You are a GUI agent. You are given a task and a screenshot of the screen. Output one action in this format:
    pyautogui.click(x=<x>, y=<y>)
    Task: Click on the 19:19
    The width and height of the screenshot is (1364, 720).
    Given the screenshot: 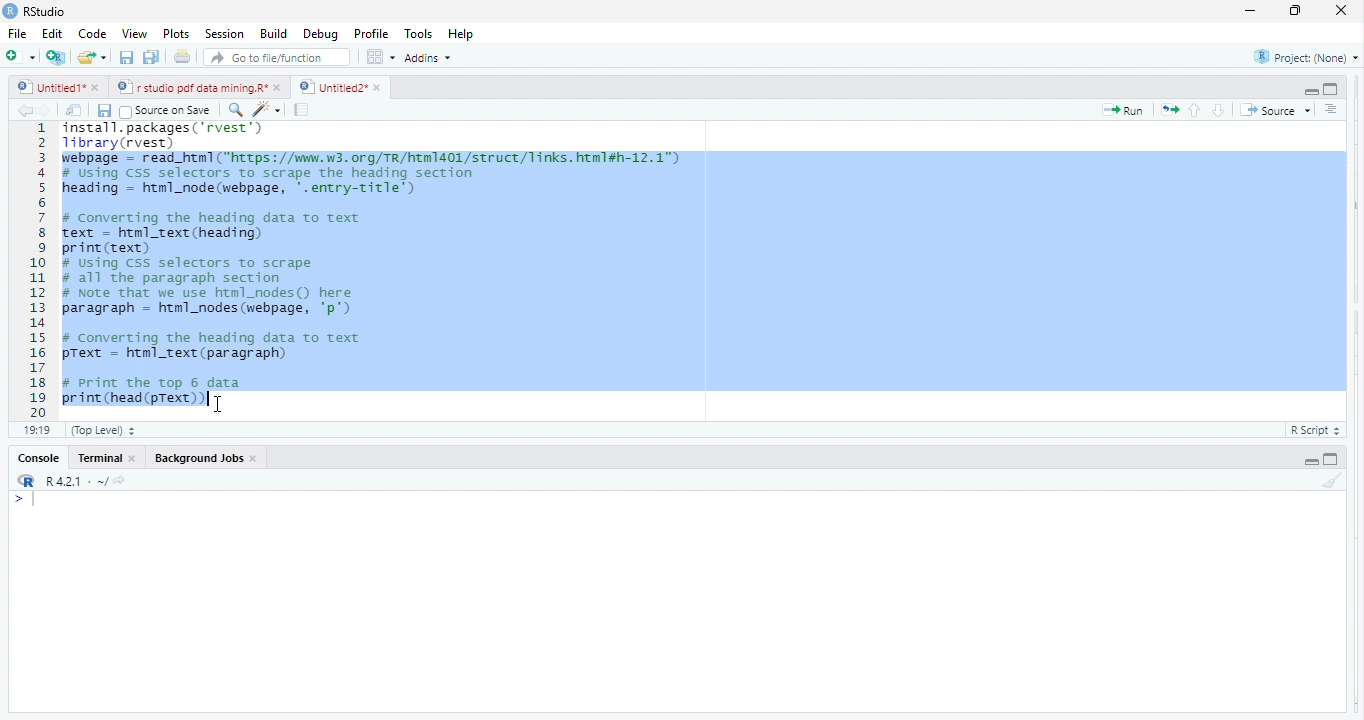 What is the action you would take?
    pyautogui.click(x=37, y=429)
    